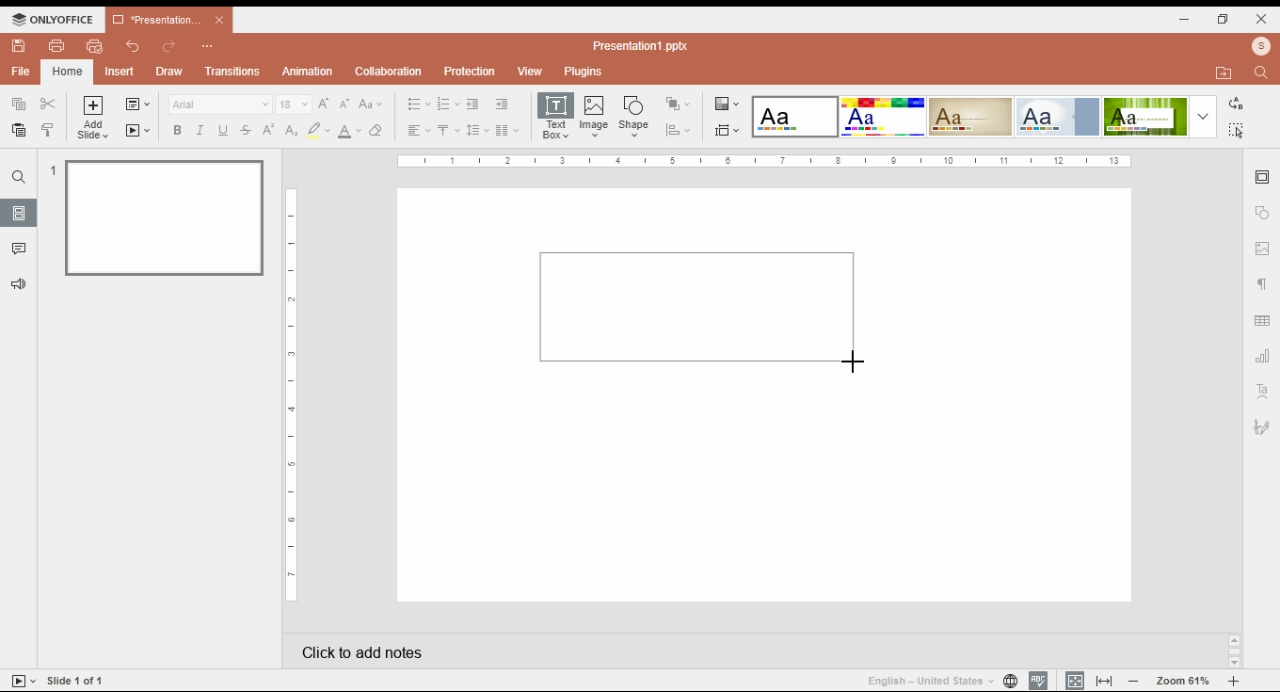 The height and width of the screenshot is (692, 1280). I want to click on comment, so click(21, 250).